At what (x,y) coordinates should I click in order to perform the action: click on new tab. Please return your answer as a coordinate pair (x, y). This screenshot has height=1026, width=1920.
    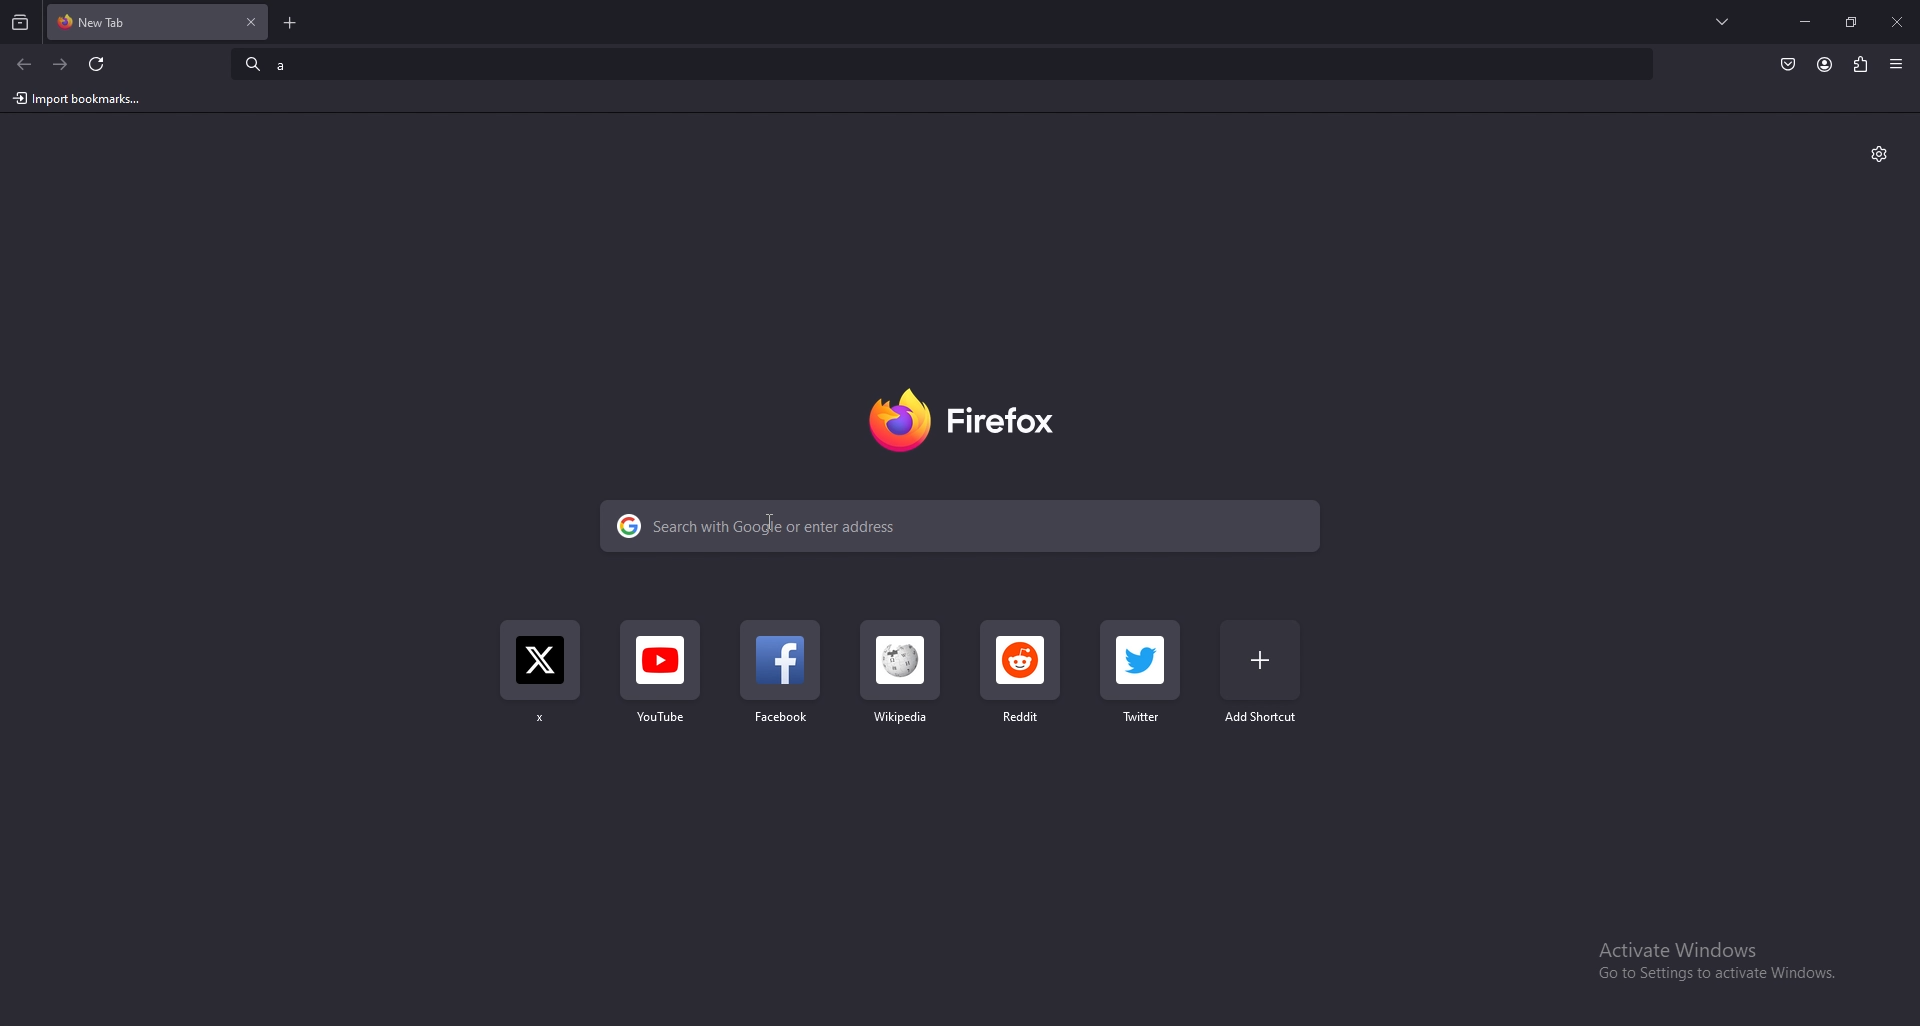
    Looking at the image, I should click on (293, 23).